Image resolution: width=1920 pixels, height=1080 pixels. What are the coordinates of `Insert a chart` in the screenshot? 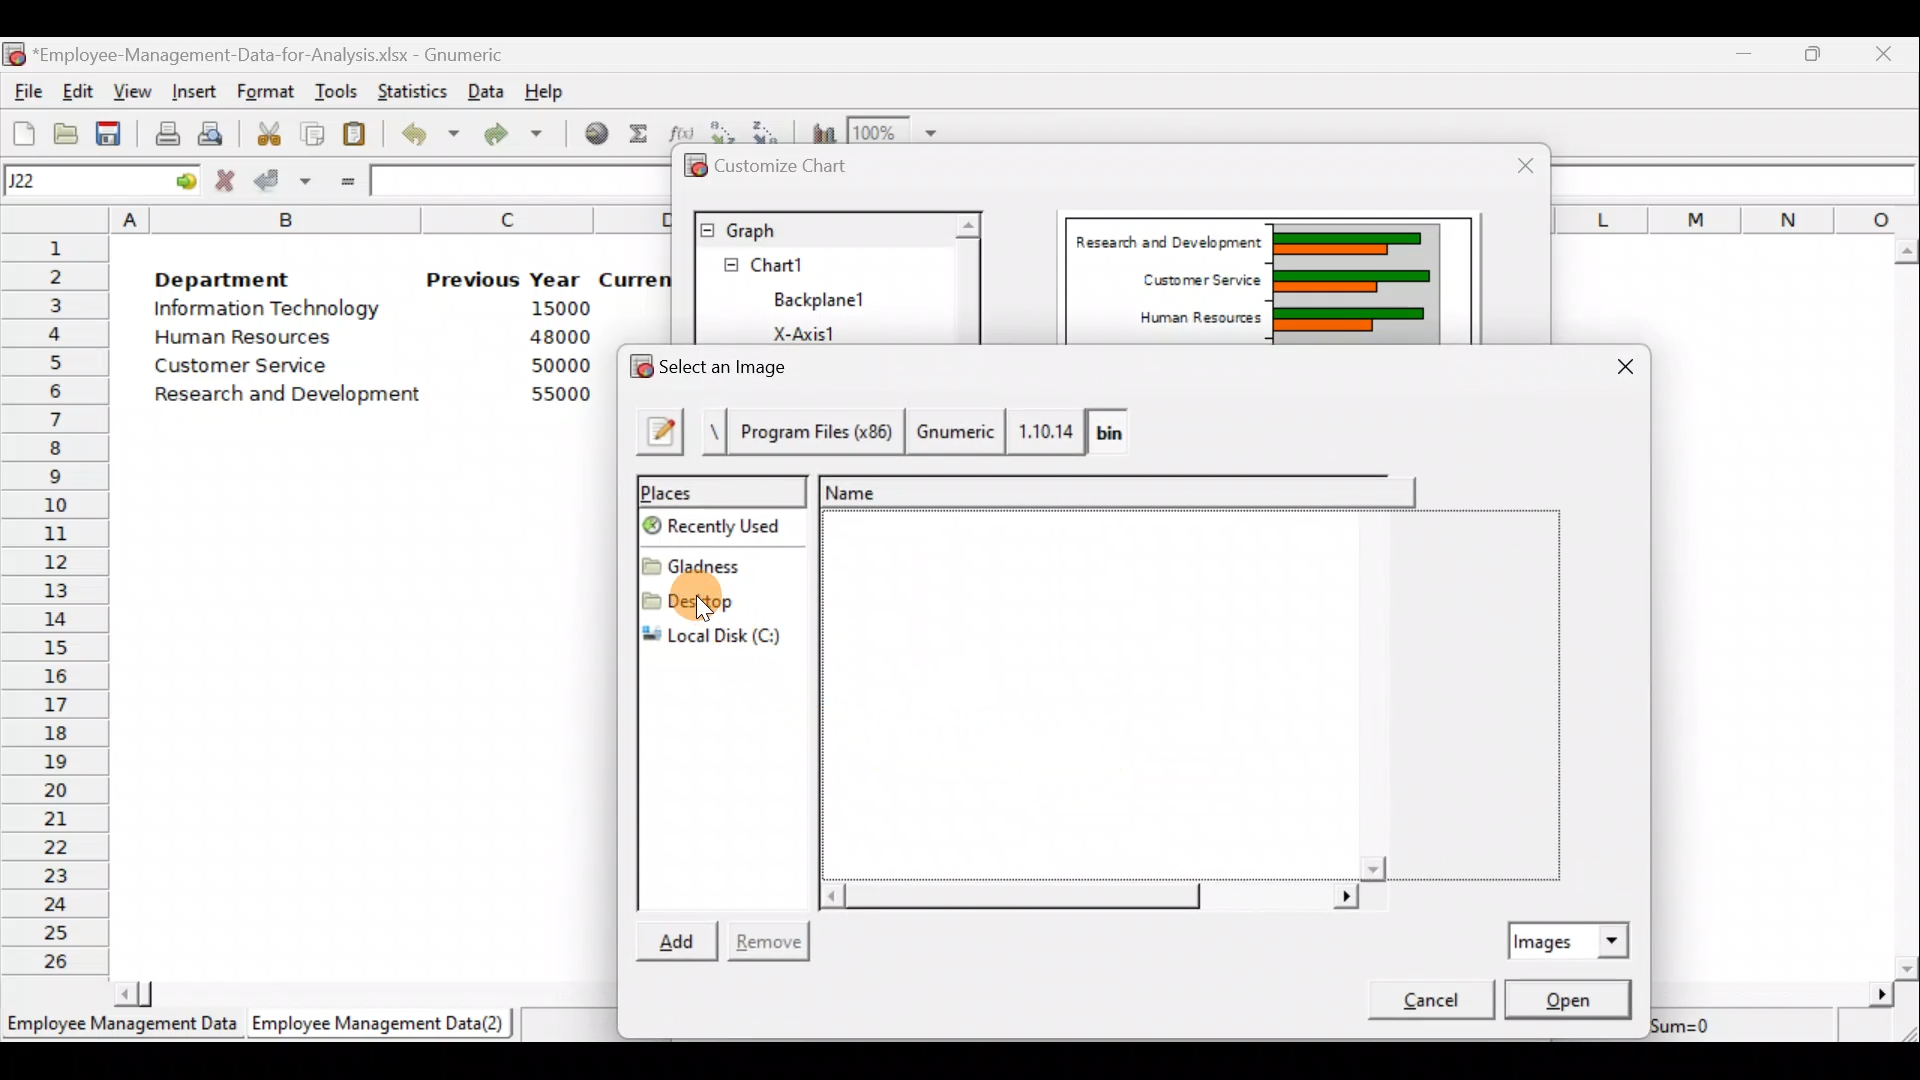 It's located at (820, 130).